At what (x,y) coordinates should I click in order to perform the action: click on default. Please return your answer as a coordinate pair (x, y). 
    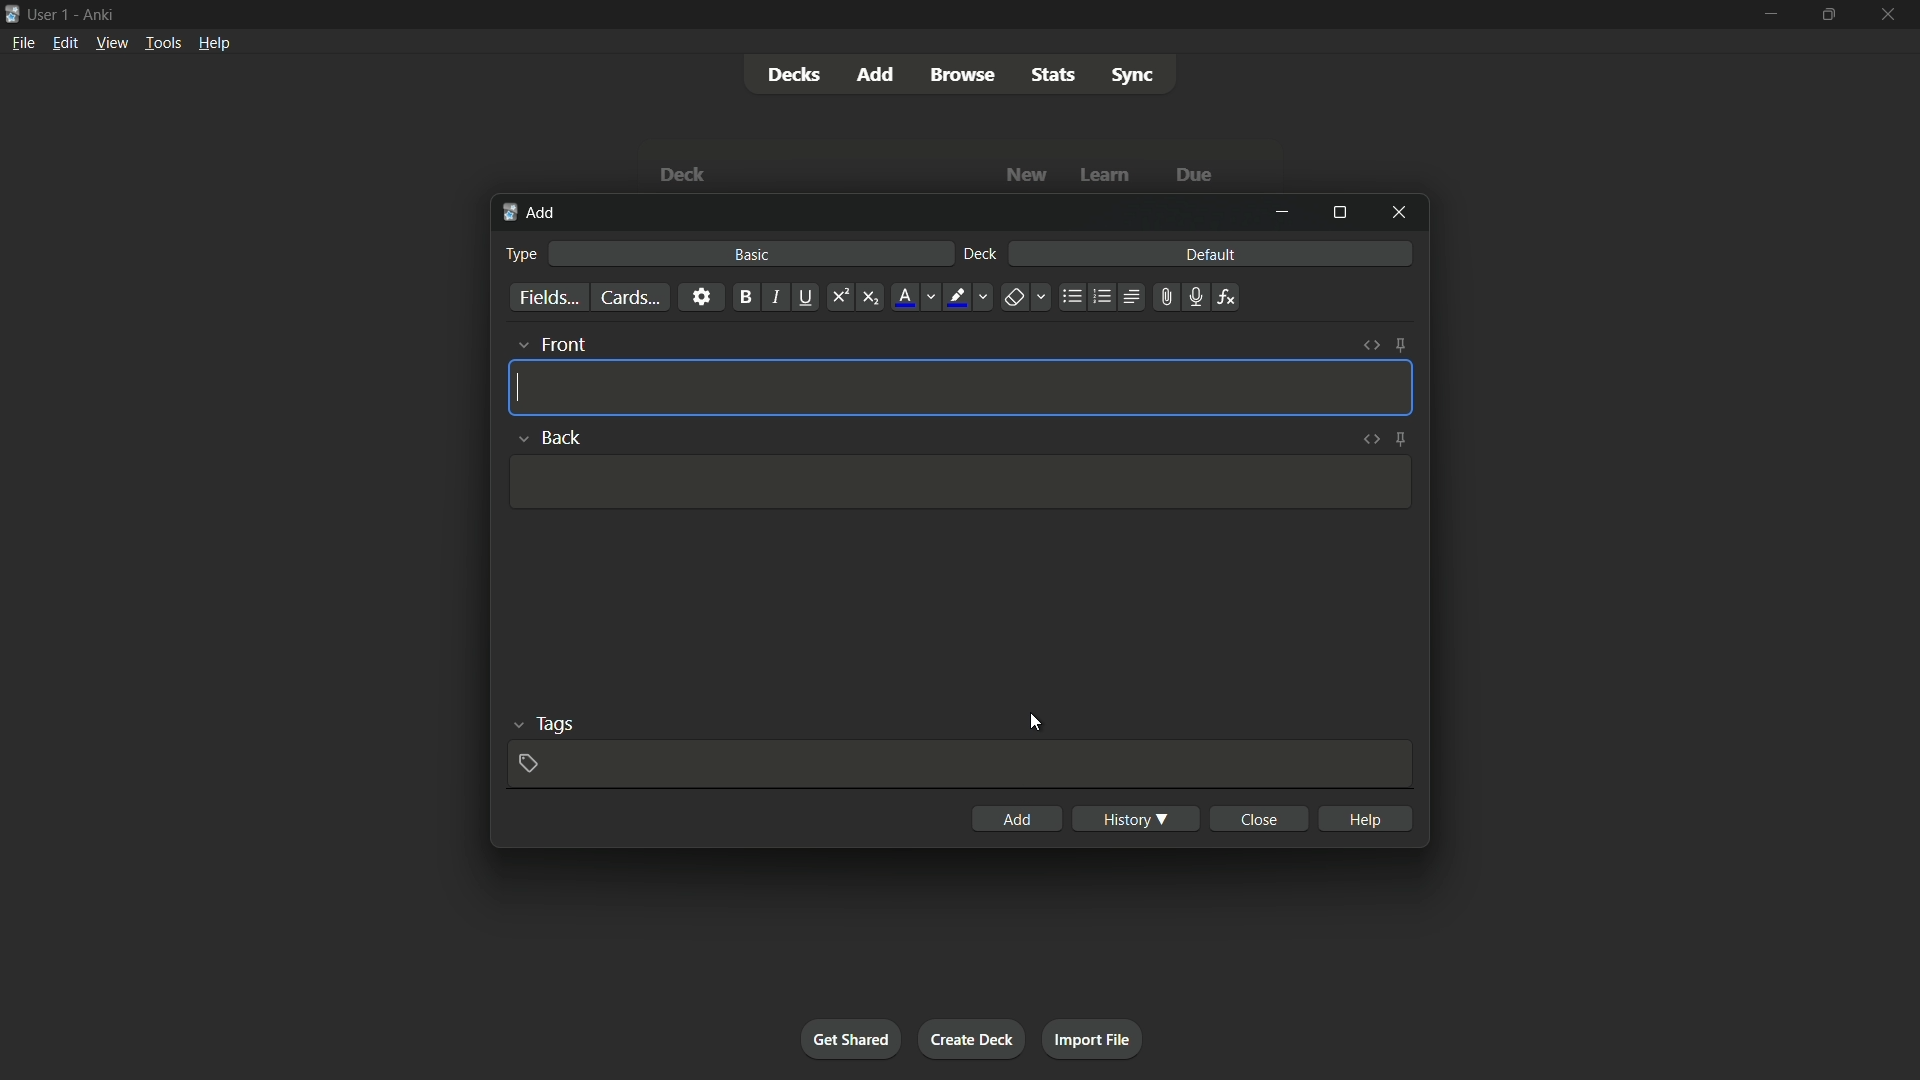
    Looking at the image, I should click on (1211, 253).